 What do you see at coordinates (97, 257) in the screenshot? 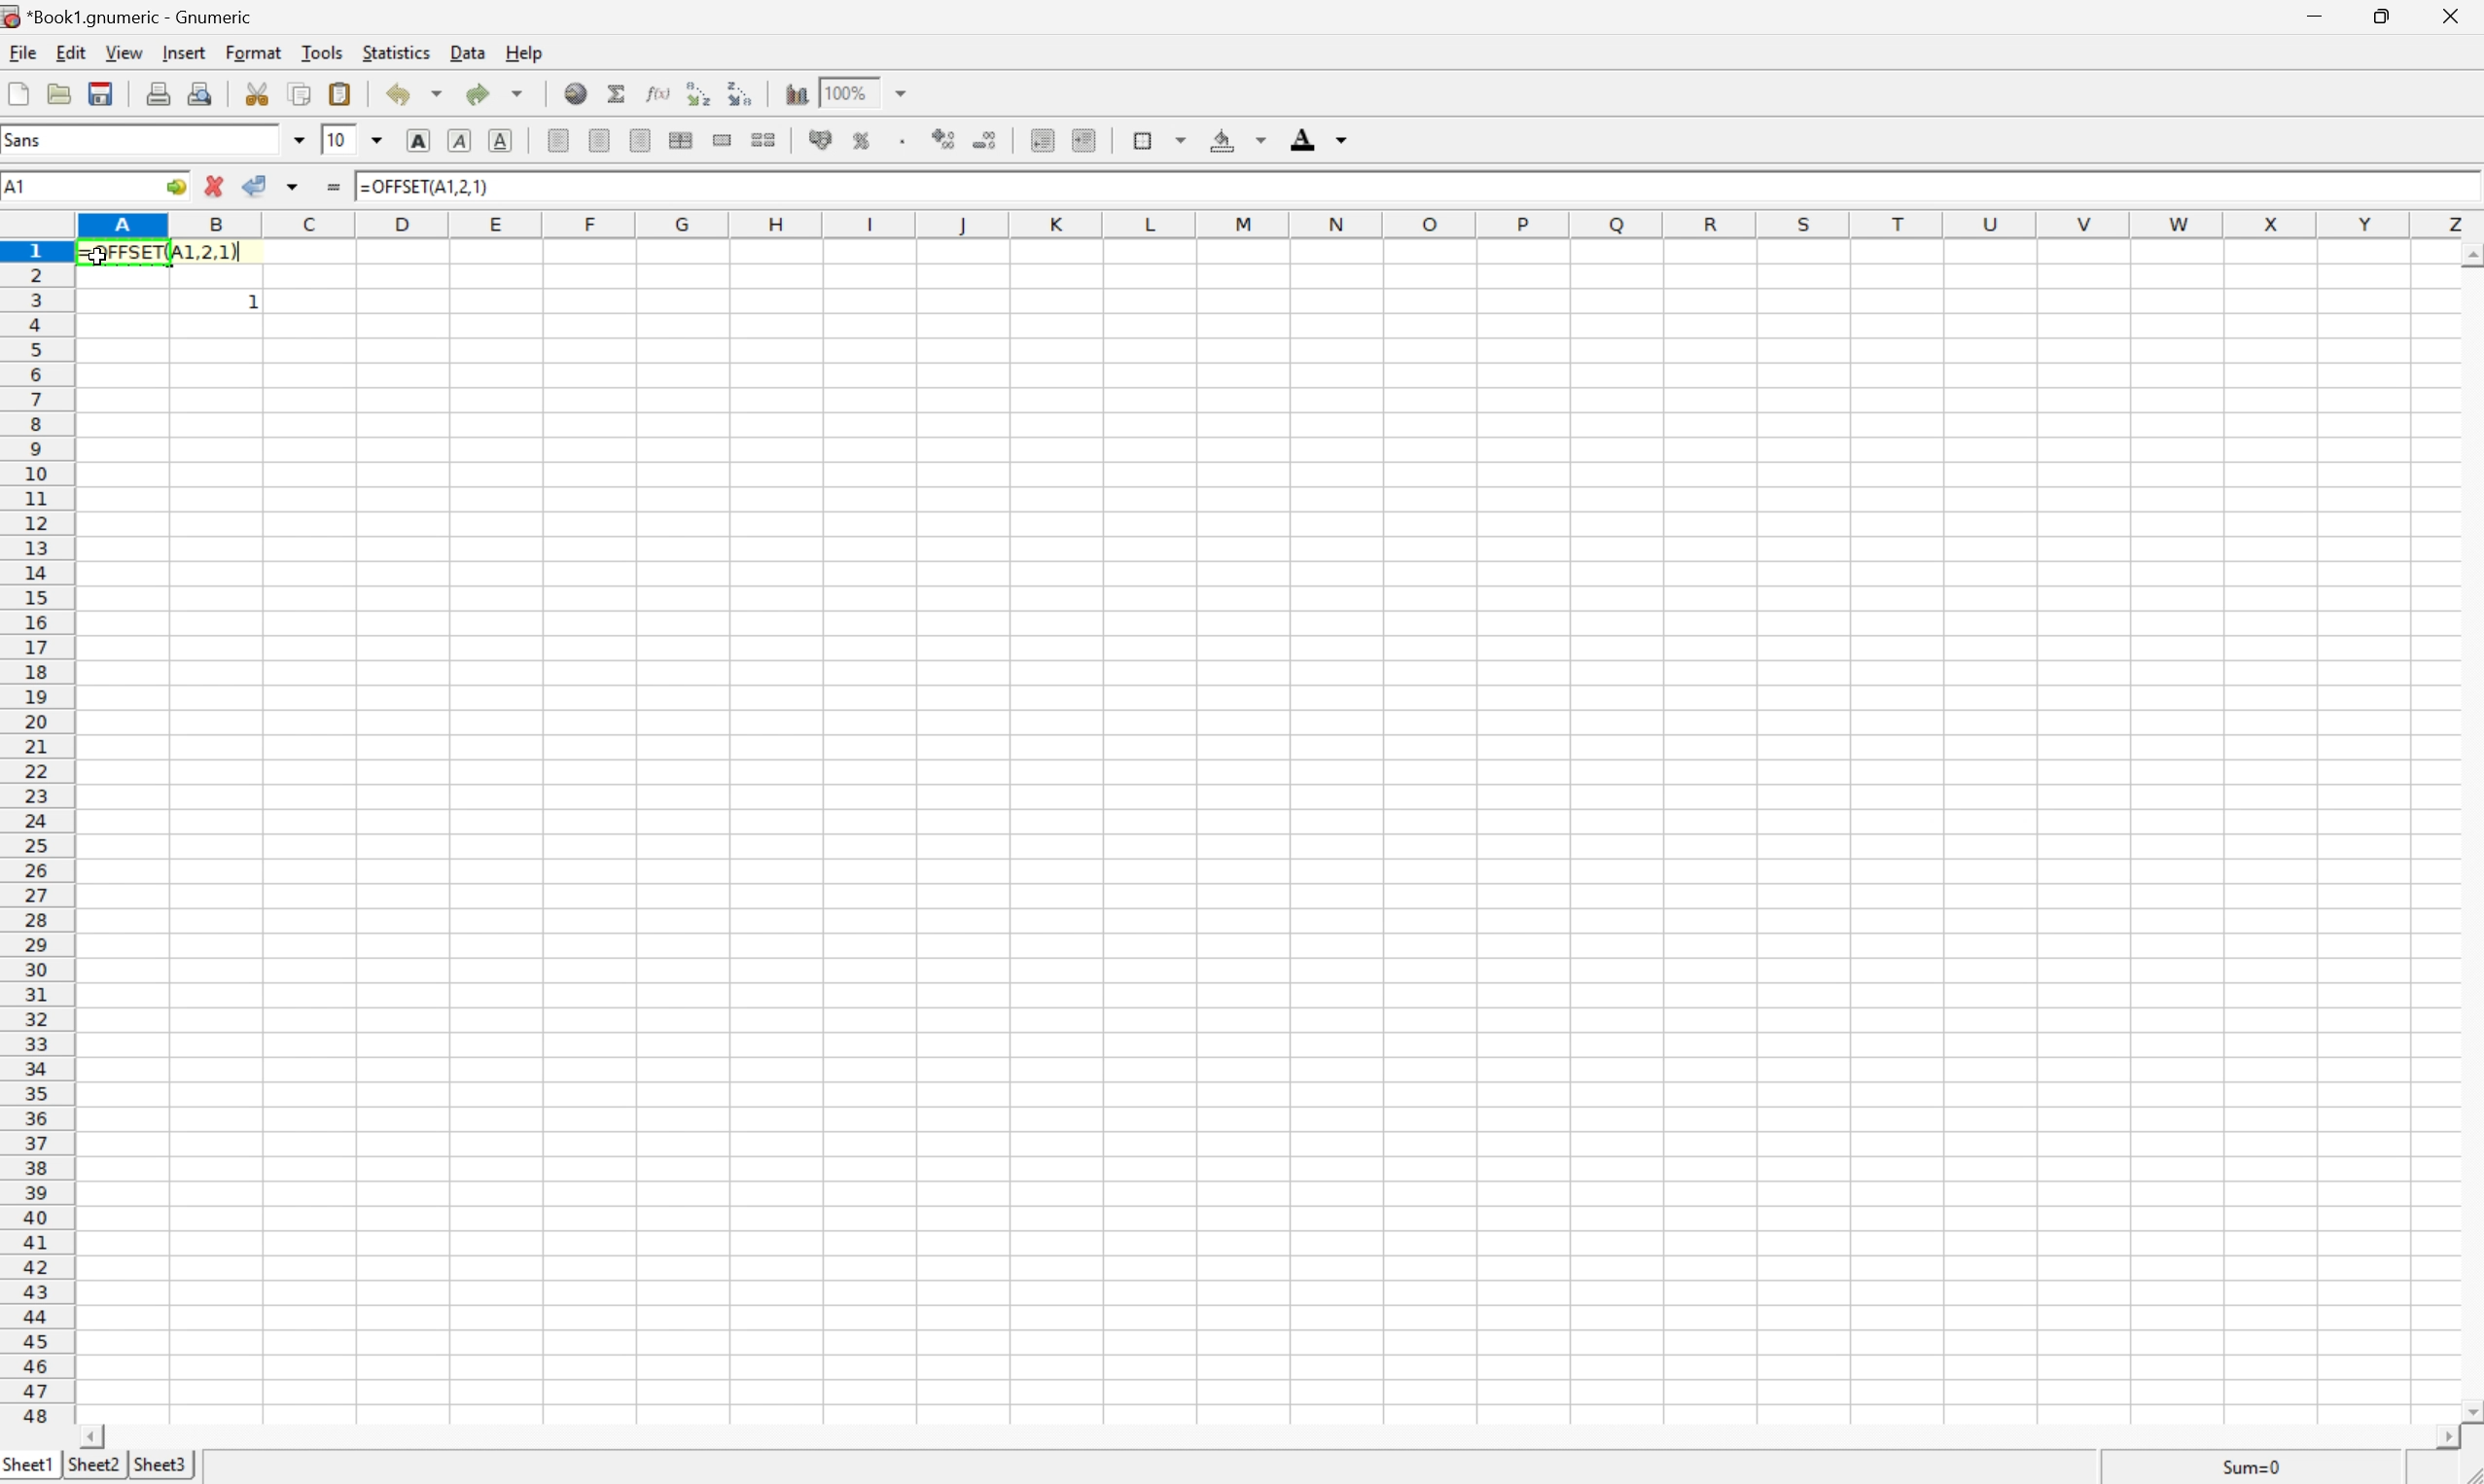
I see `cursor` at bounding box center [97, 257].